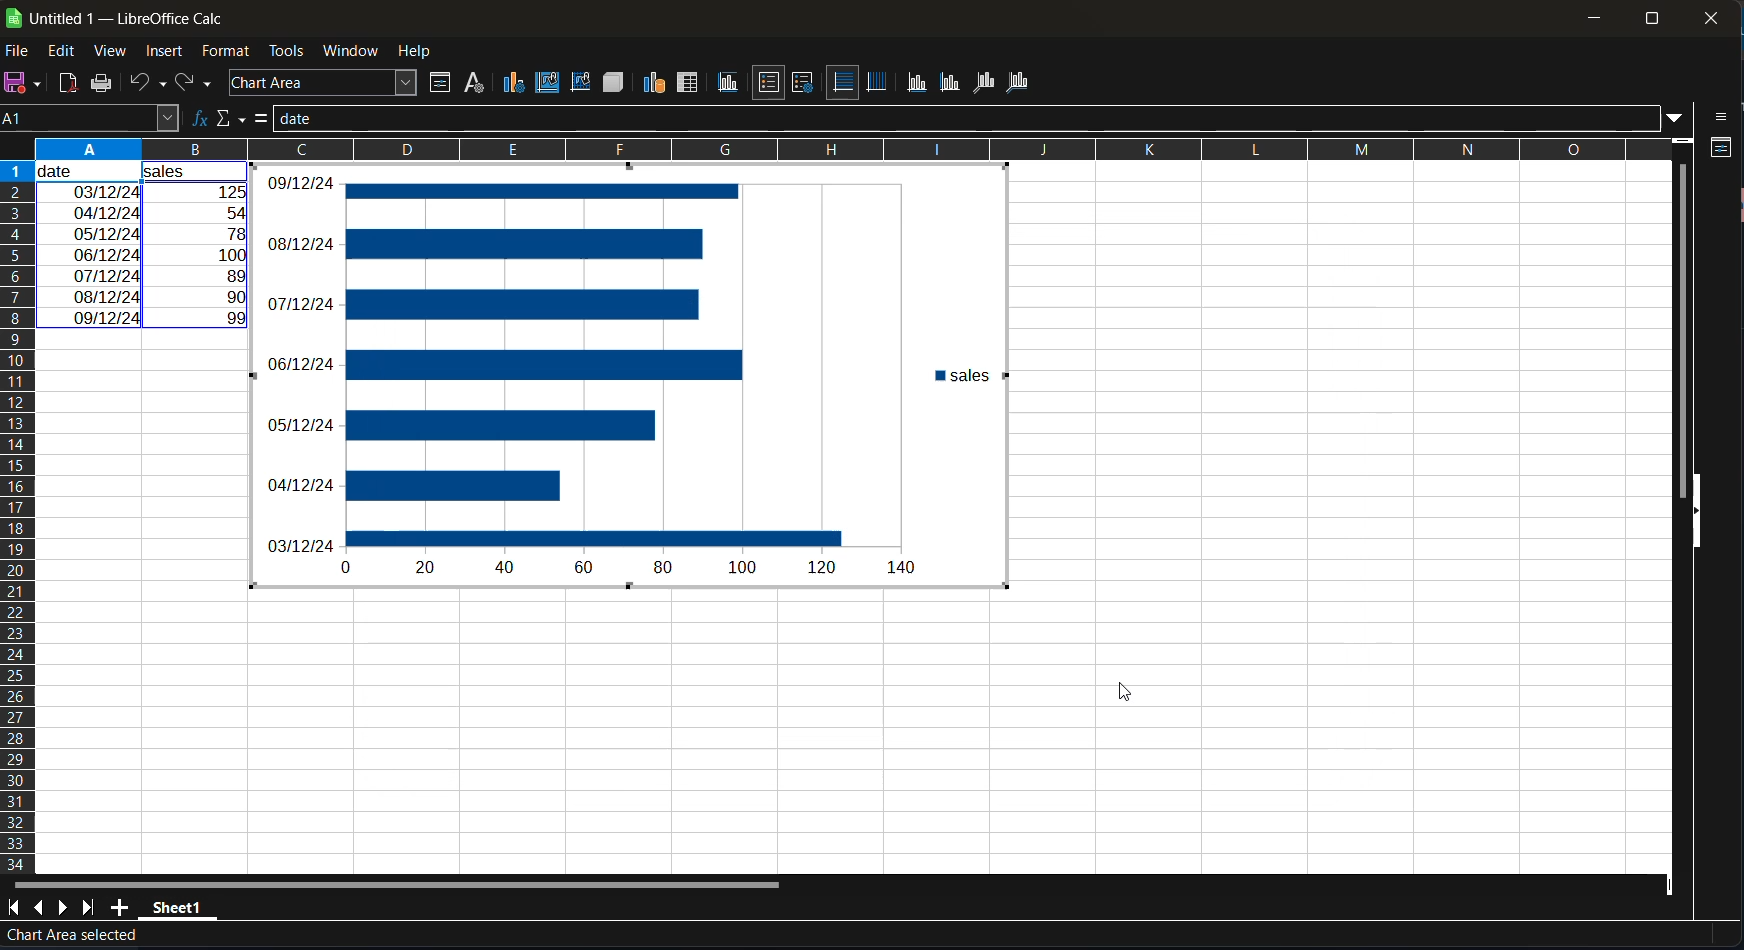  Describe the element at coordinates (178, 910) in the screenshot. I see `sheet name` at that location.